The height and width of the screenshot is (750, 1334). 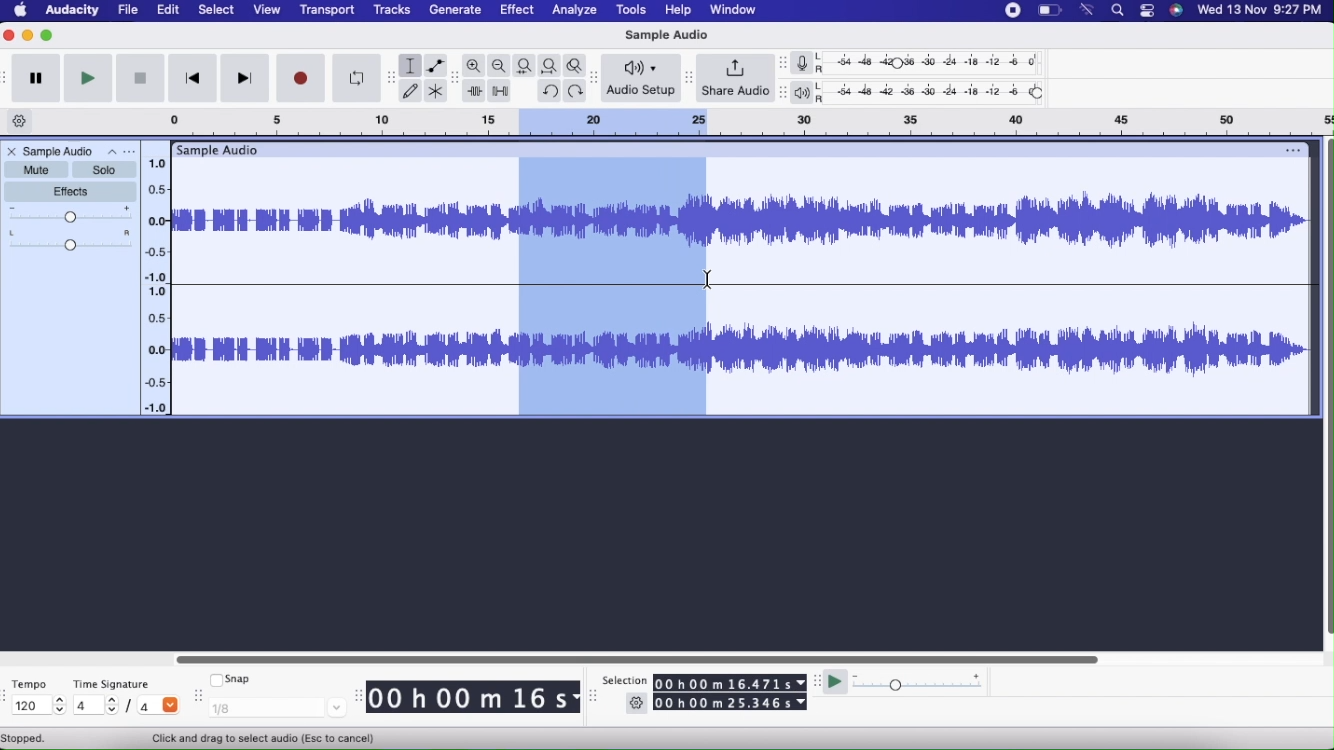 I want to click on Zoom Toggle, so click(x=578, y=64).